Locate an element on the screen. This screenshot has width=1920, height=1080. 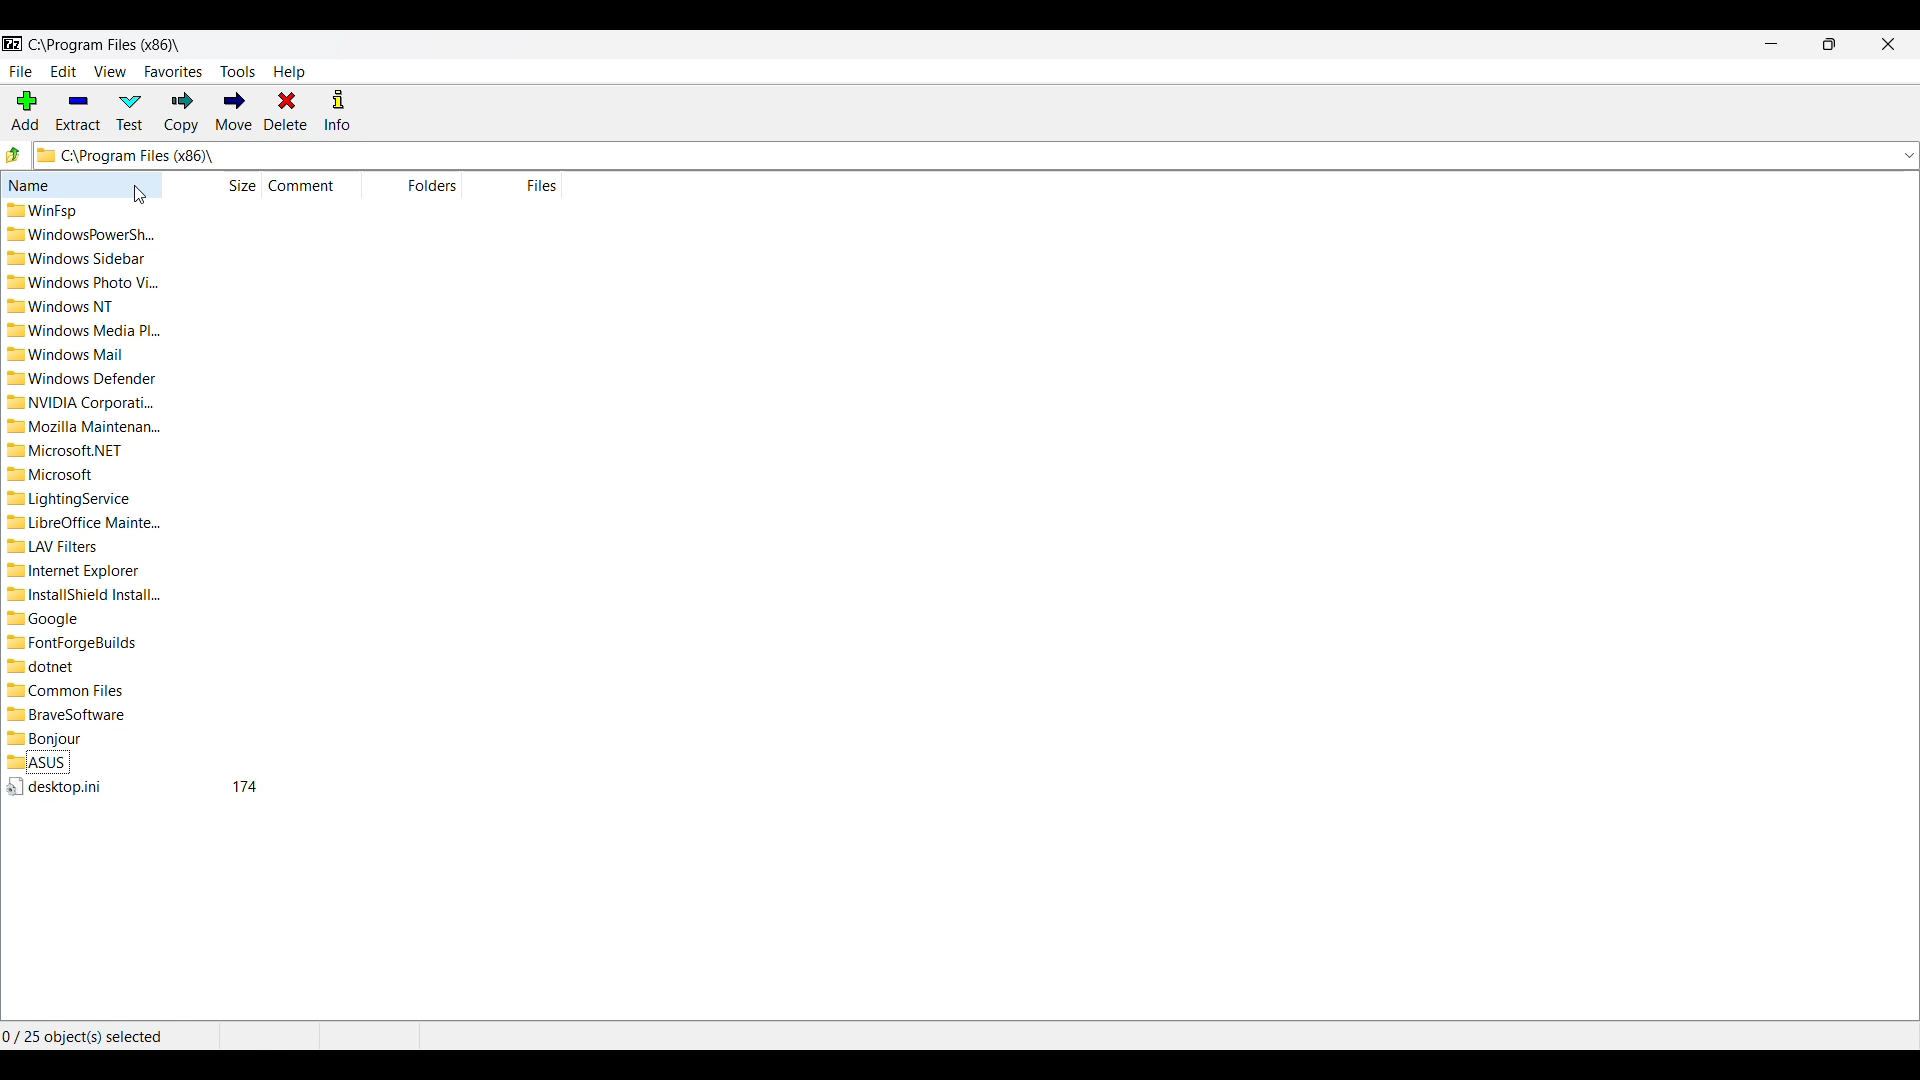
Delete is located at coordinates (287, 111).